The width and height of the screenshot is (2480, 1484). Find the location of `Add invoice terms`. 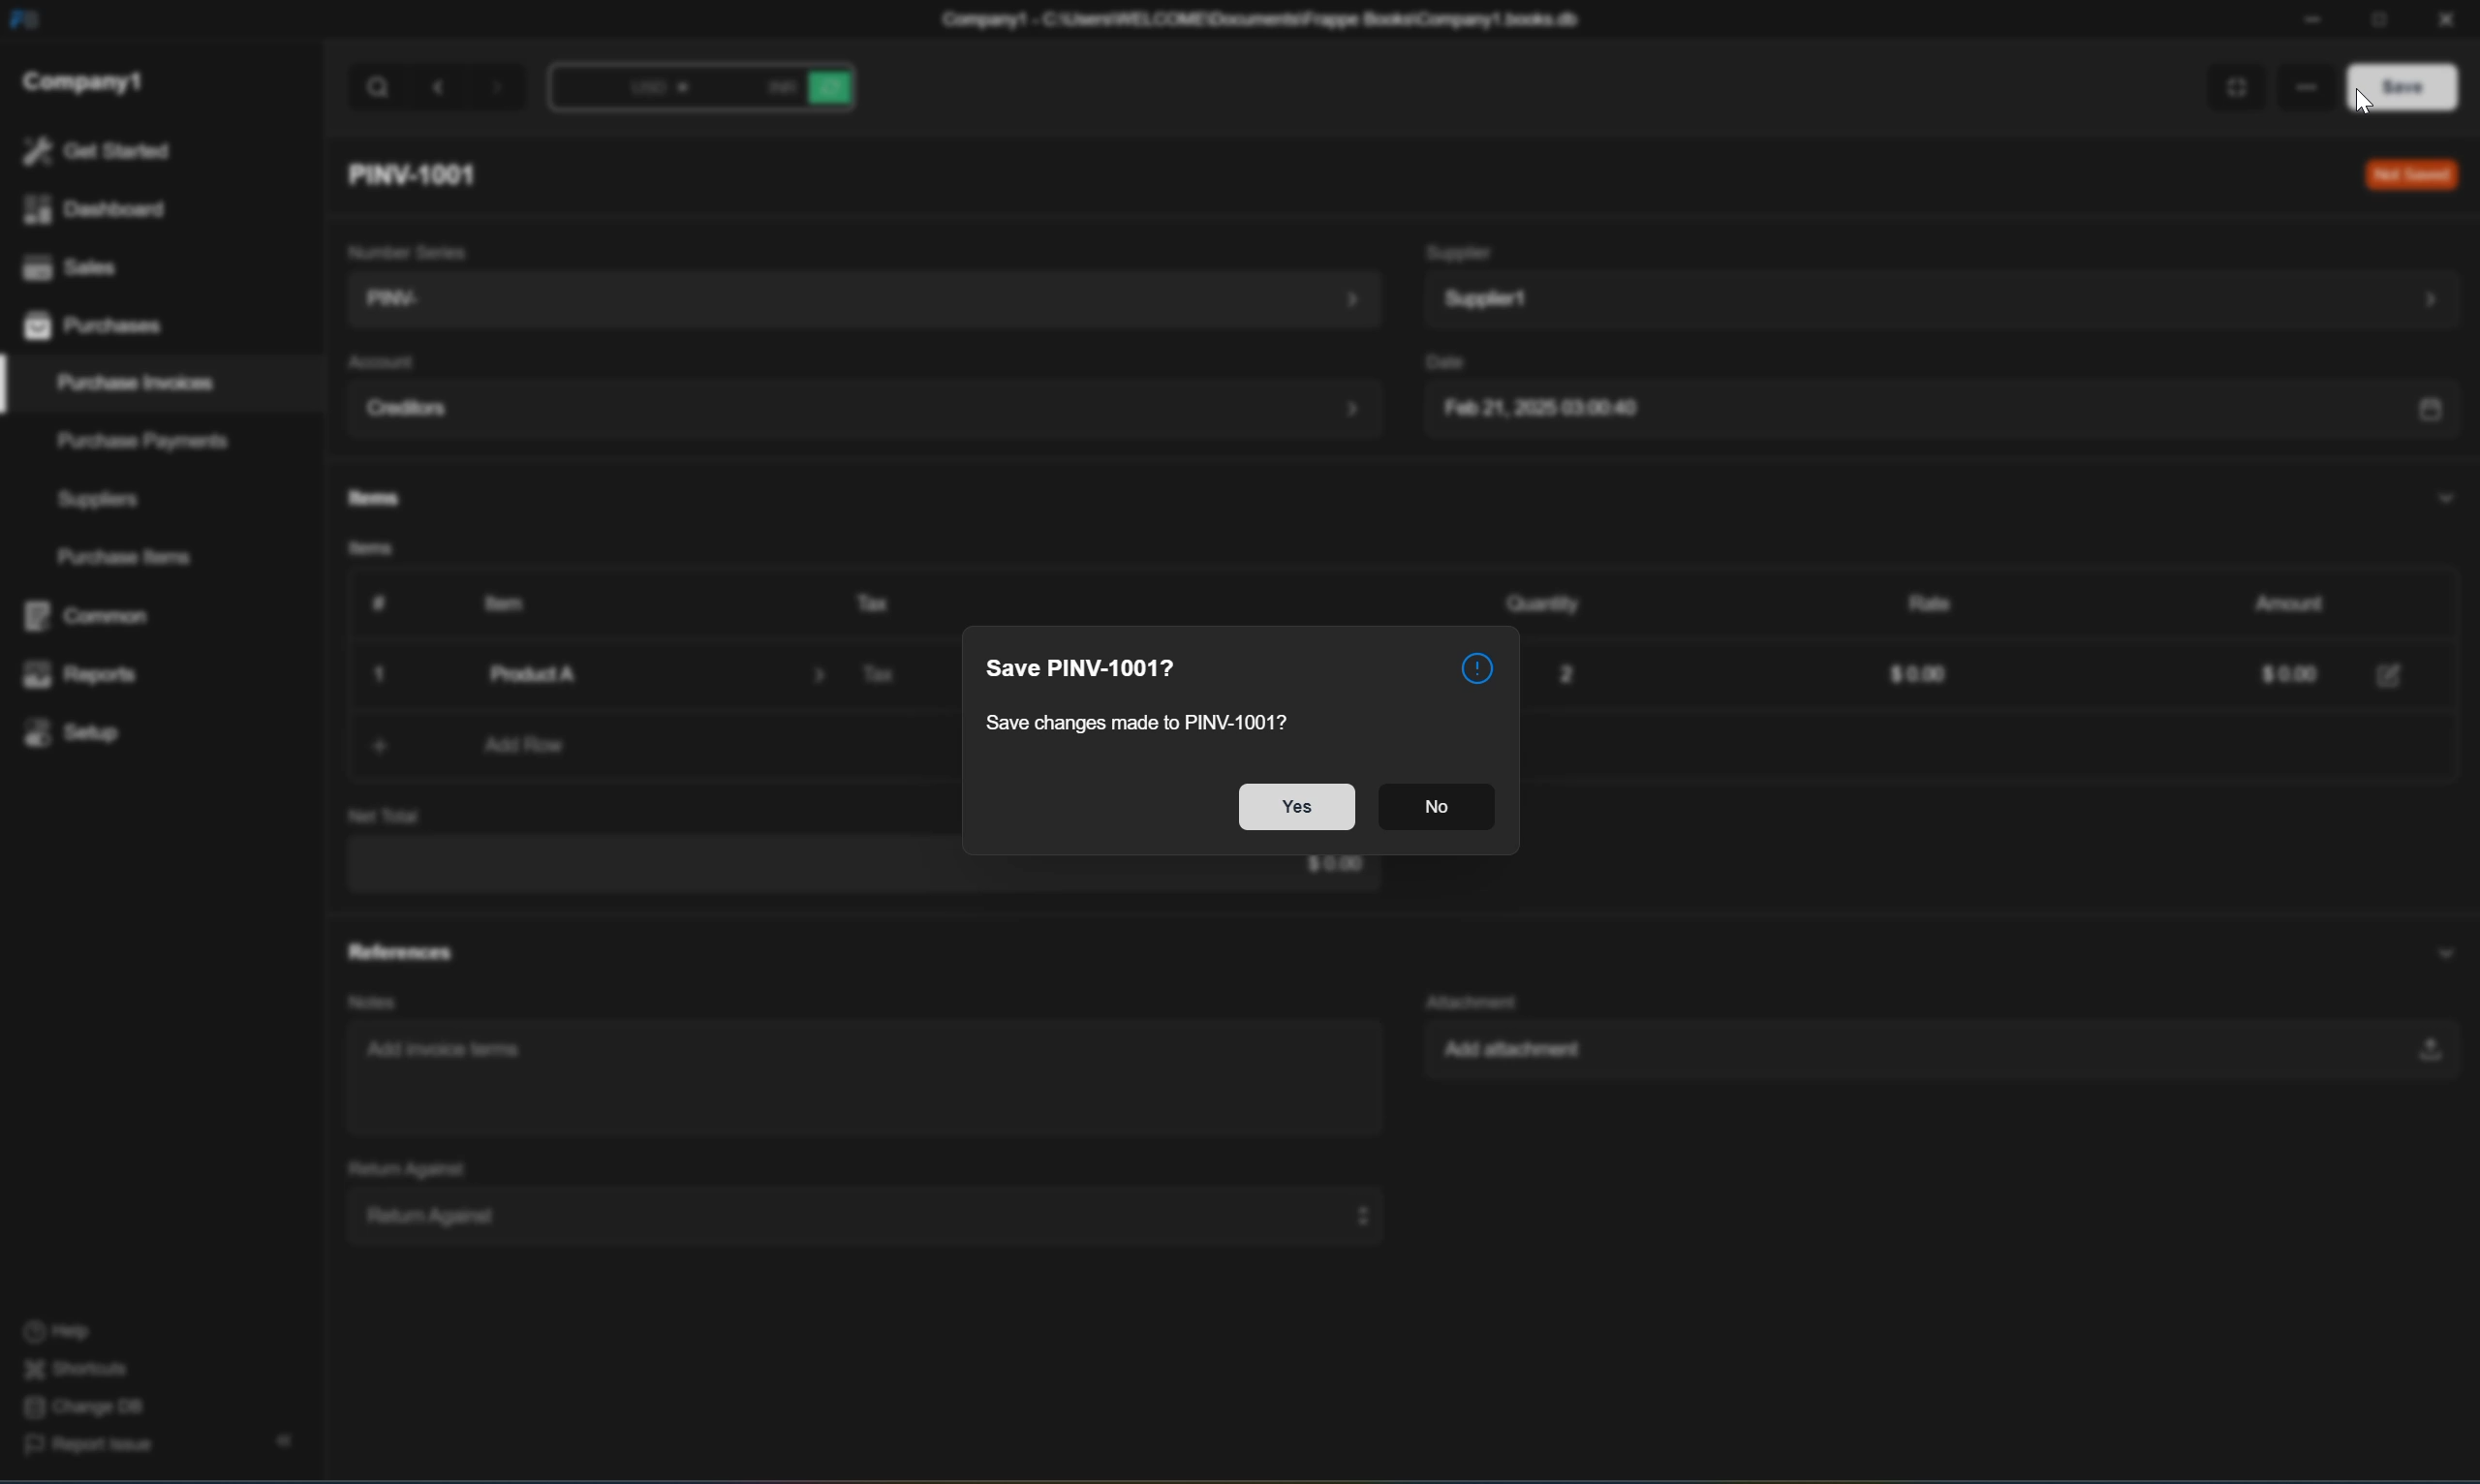

Add invoice terms is located at coordinates (452, 1056).